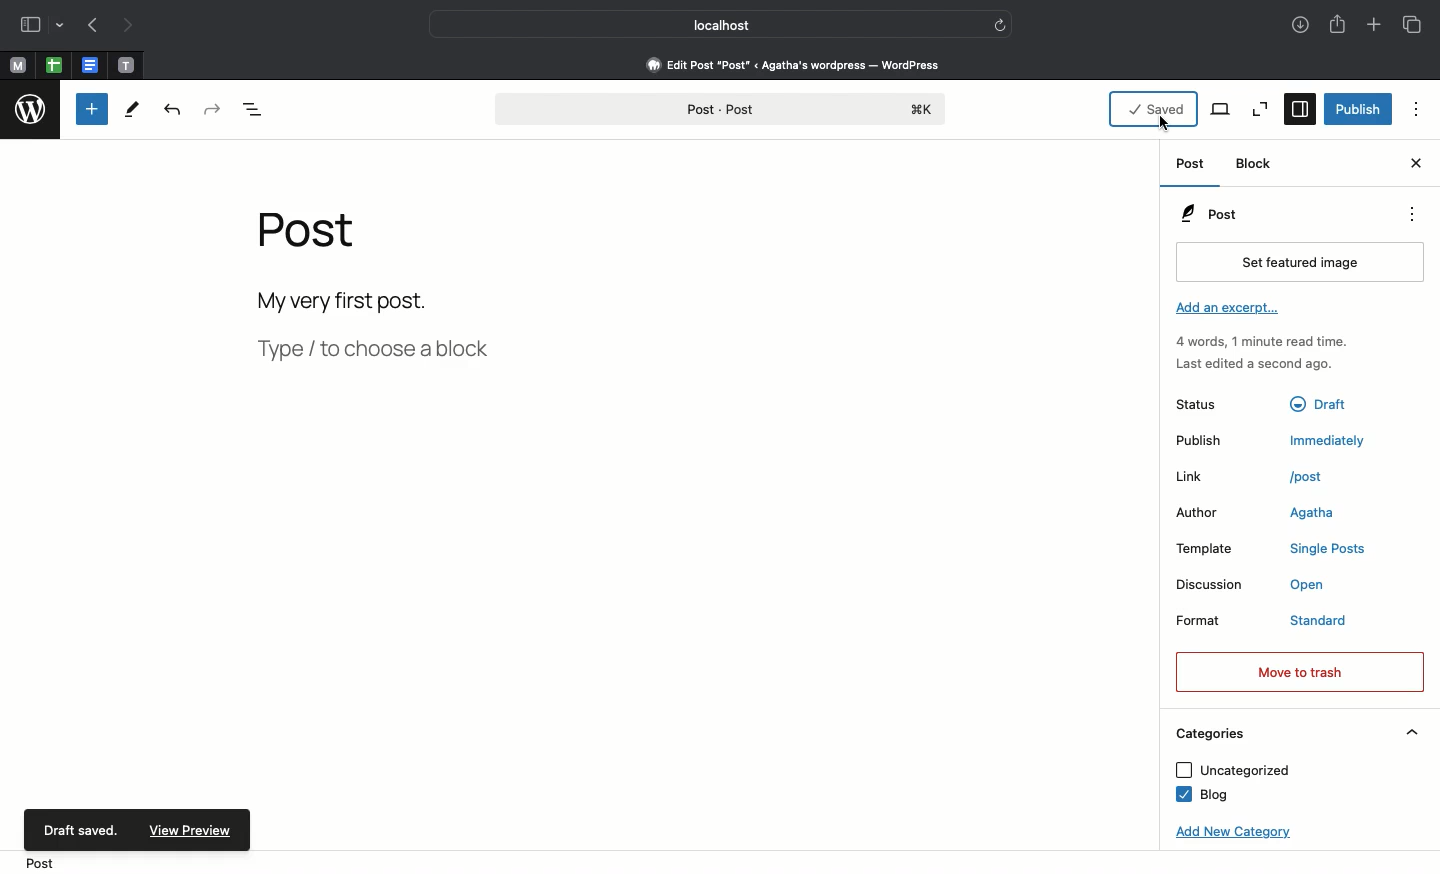 The image size is (1440, 874). Describe the element at coordinates (315, 240) in the screenshot. I see `Post` at that location.